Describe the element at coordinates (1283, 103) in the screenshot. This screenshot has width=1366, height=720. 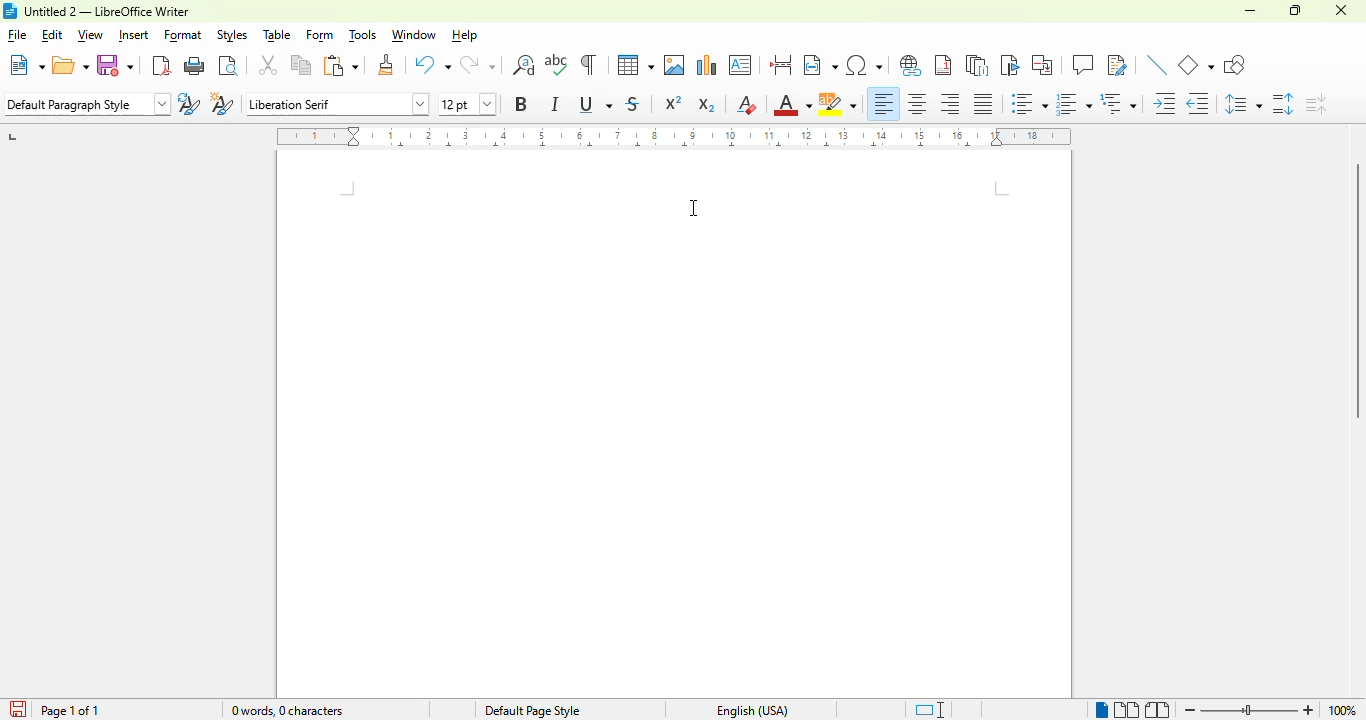
I see `increase paragraph spacing` at that location.